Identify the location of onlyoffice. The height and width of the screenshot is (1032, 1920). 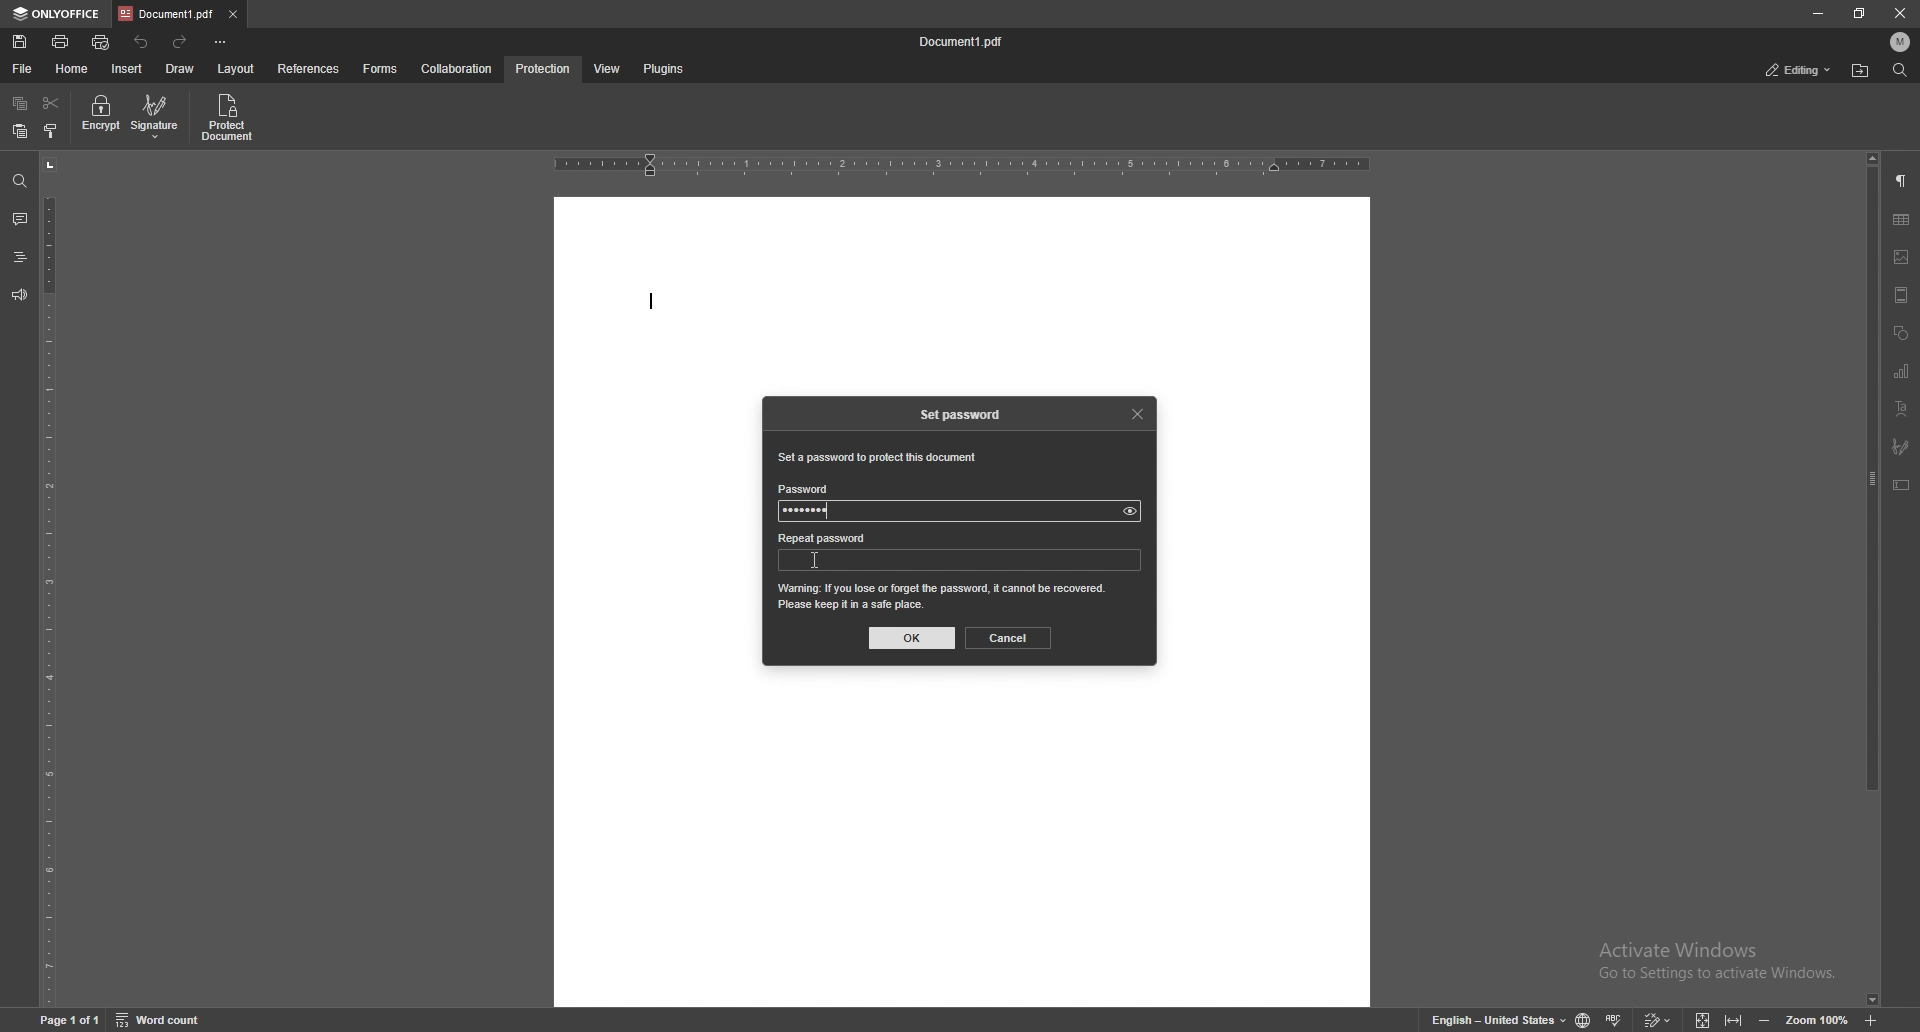
(55, 14).